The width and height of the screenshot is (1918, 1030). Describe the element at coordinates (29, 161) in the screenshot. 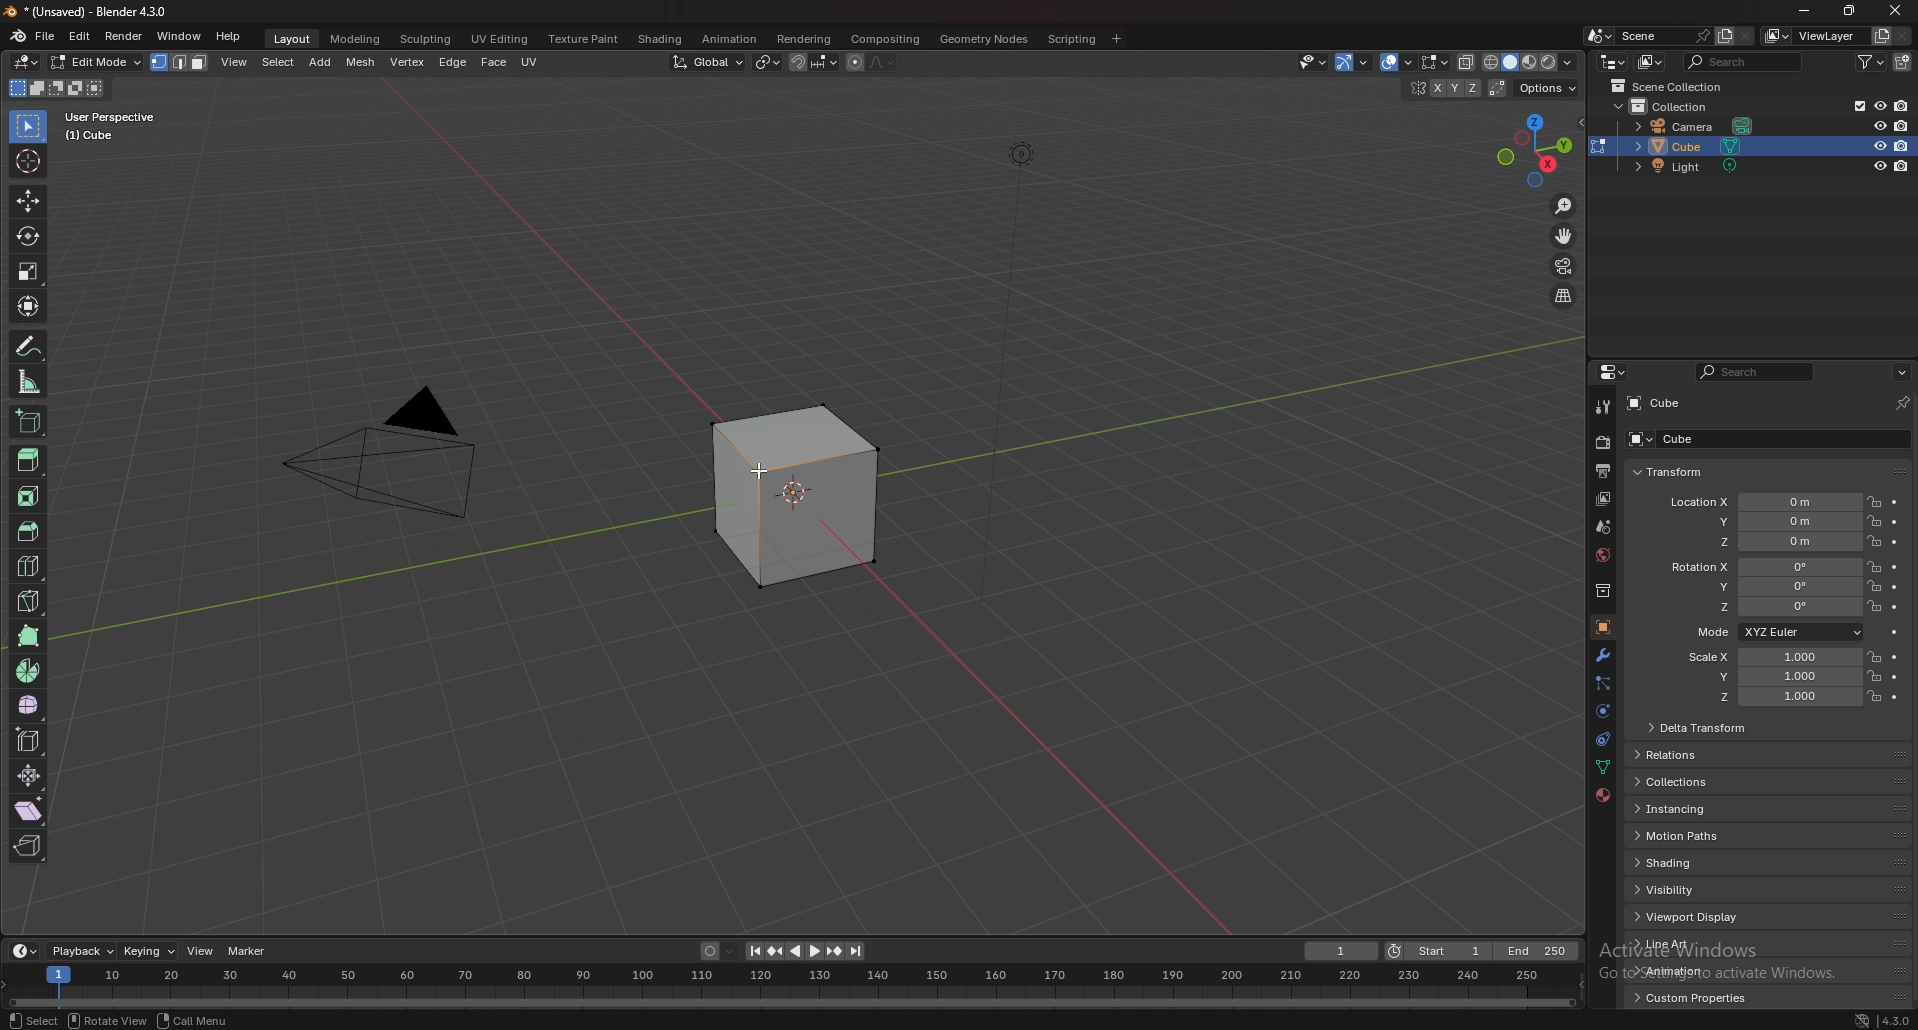

I see `cursor` at that location.